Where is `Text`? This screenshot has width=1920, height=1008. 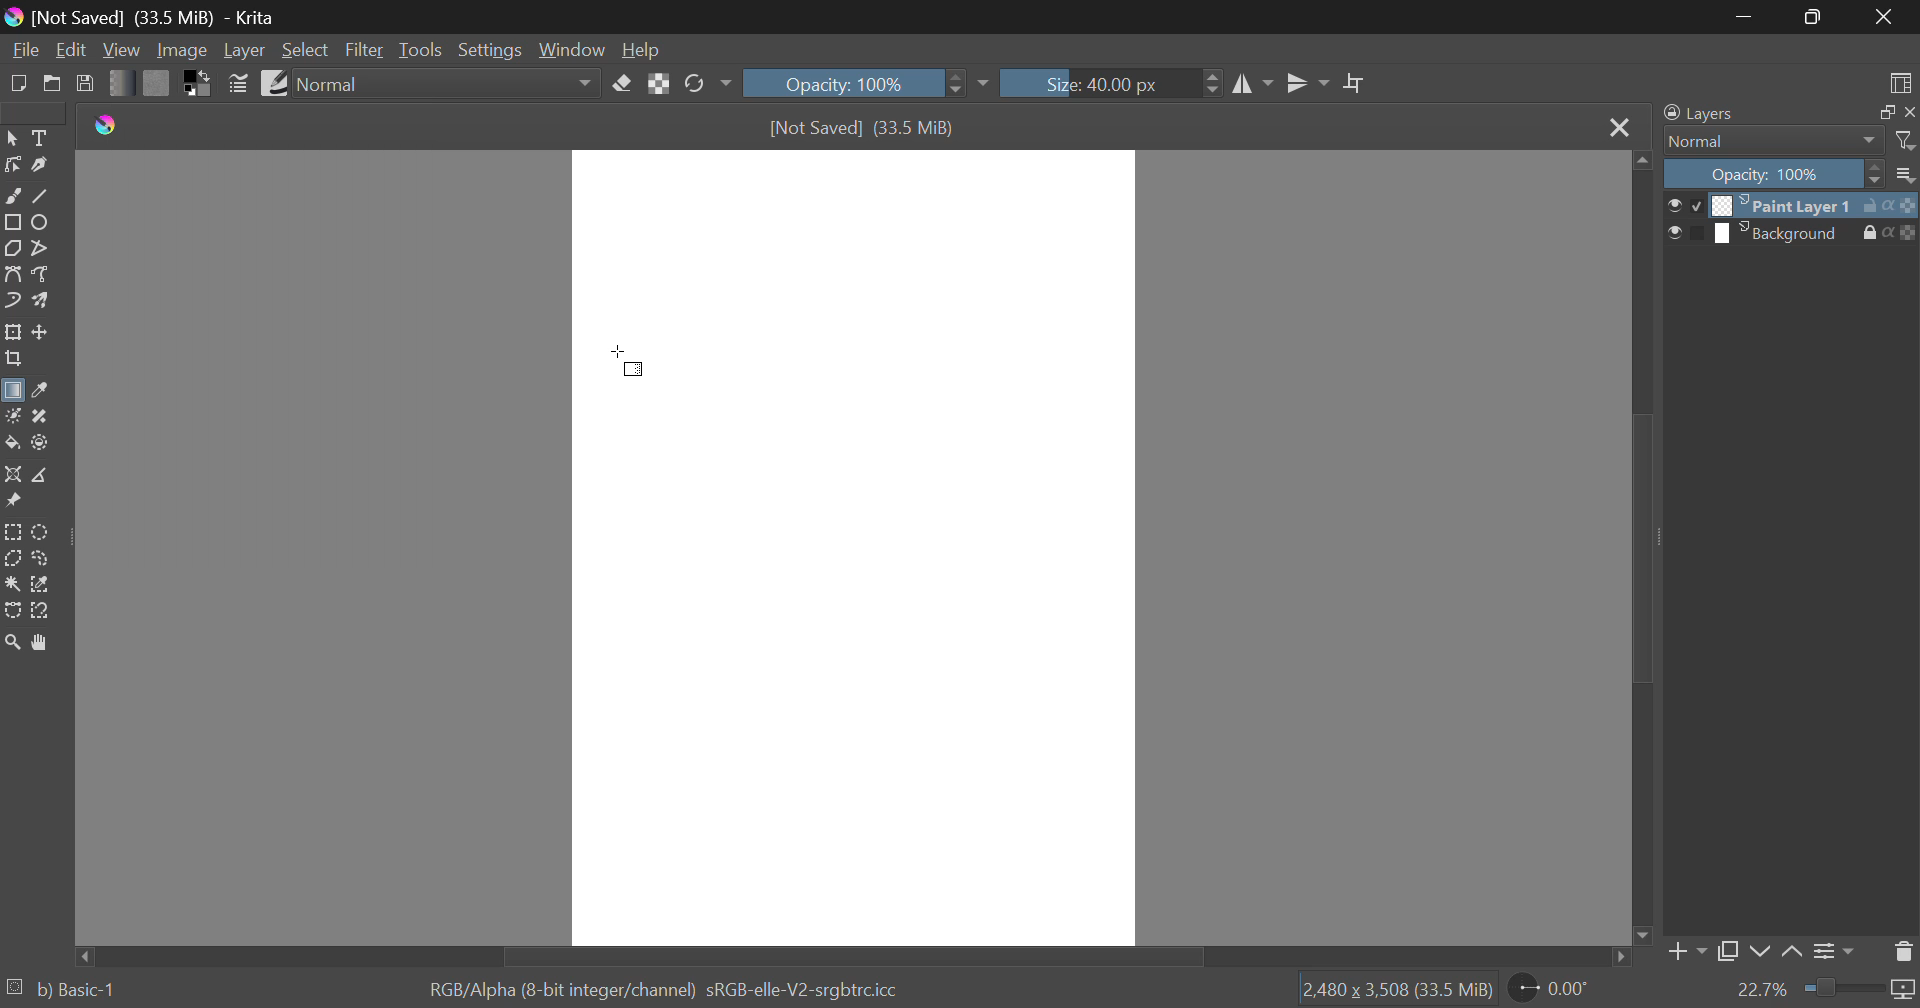
Text is located at coordinates (38, 136).